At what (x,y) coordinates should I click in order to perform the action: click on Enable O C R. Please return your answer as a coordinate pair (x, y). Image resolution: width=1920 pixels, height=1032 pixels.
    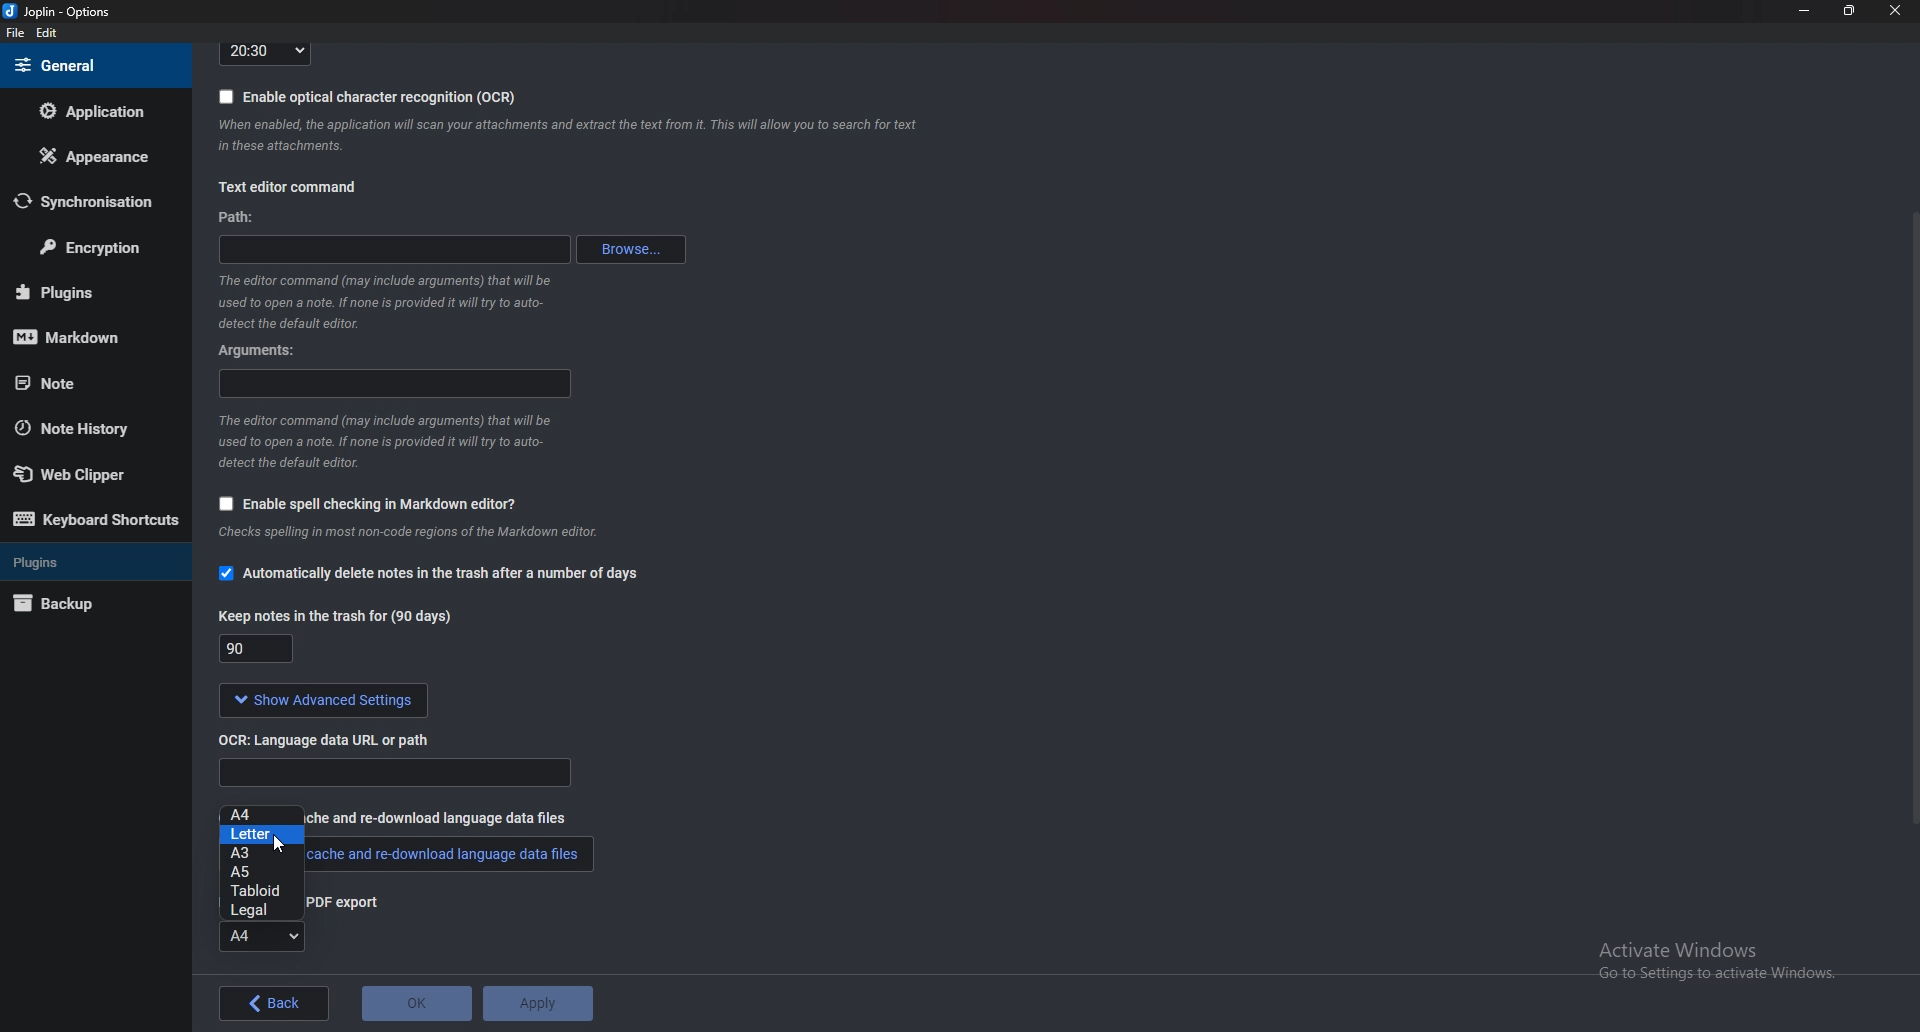
    Looking at the image, I should click on (368, 96).